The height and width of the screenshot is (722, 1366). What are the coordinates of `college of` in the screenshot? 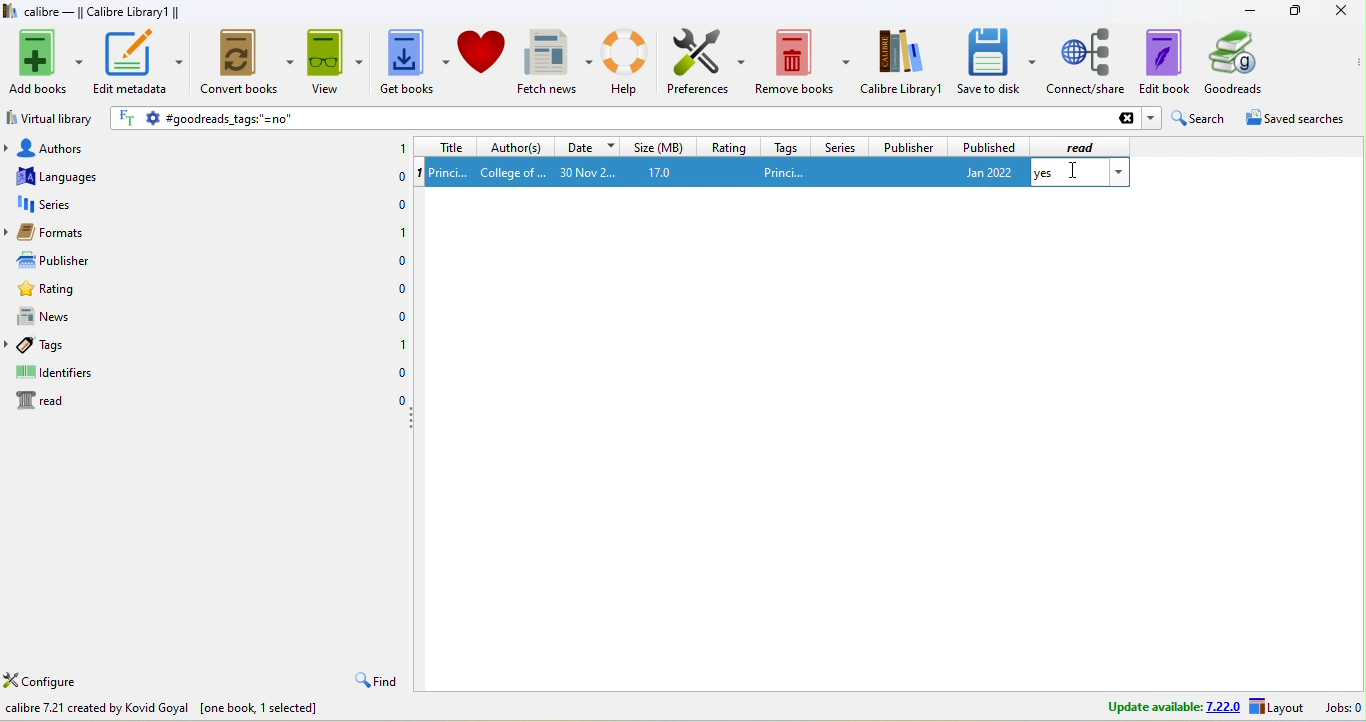 It's located at (514, 173).